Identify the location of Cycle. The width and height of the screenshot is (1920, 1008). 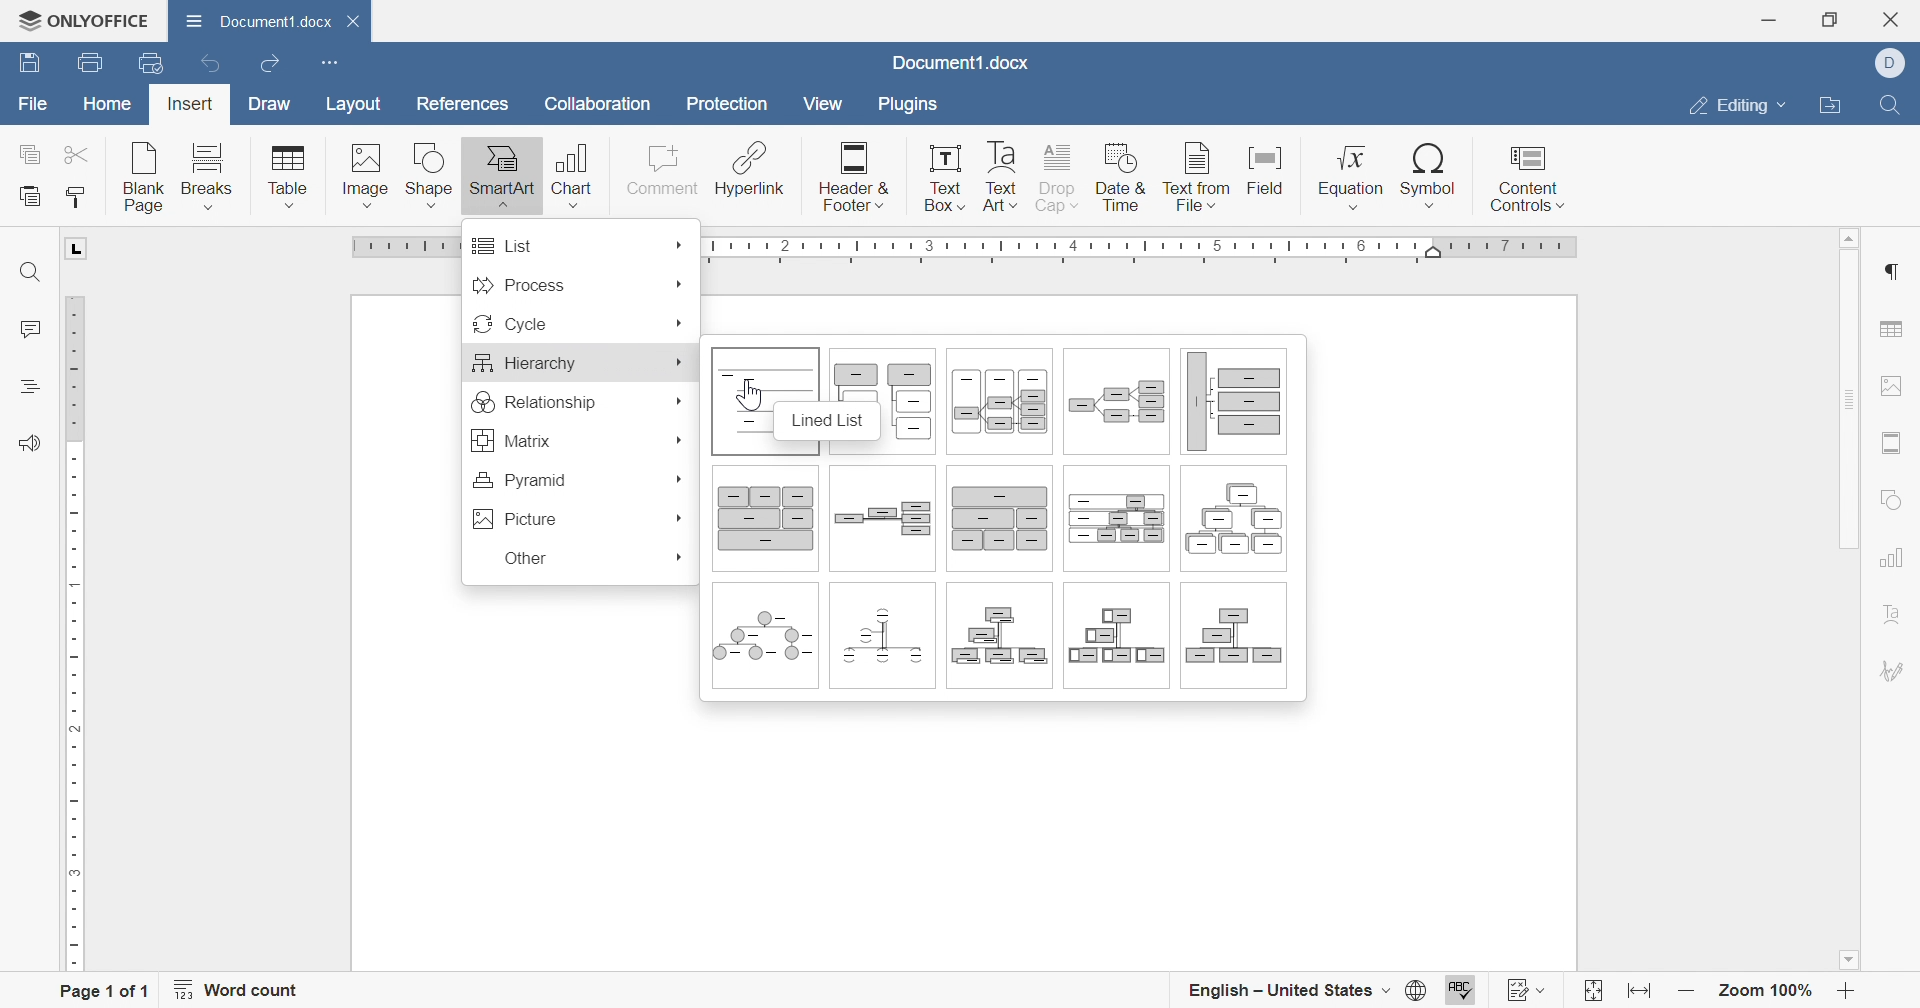
(508, 324).